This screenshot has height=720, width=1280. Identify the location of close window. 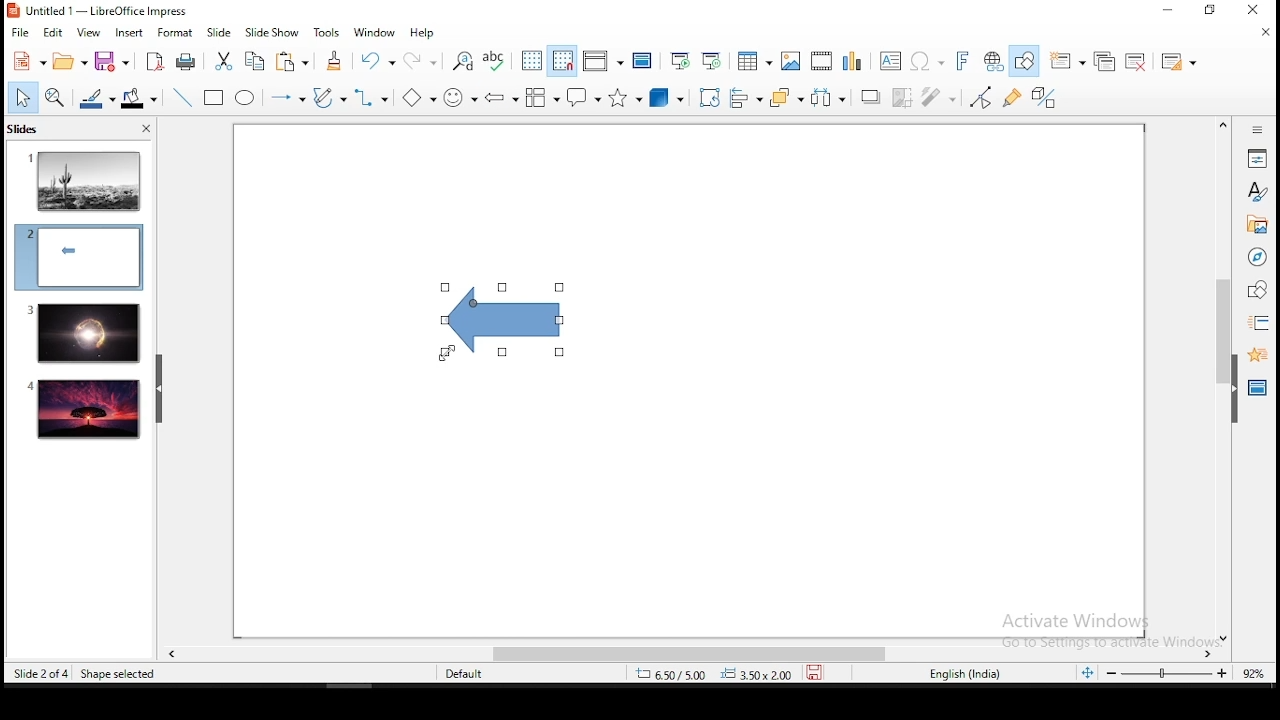
(1257, 11).